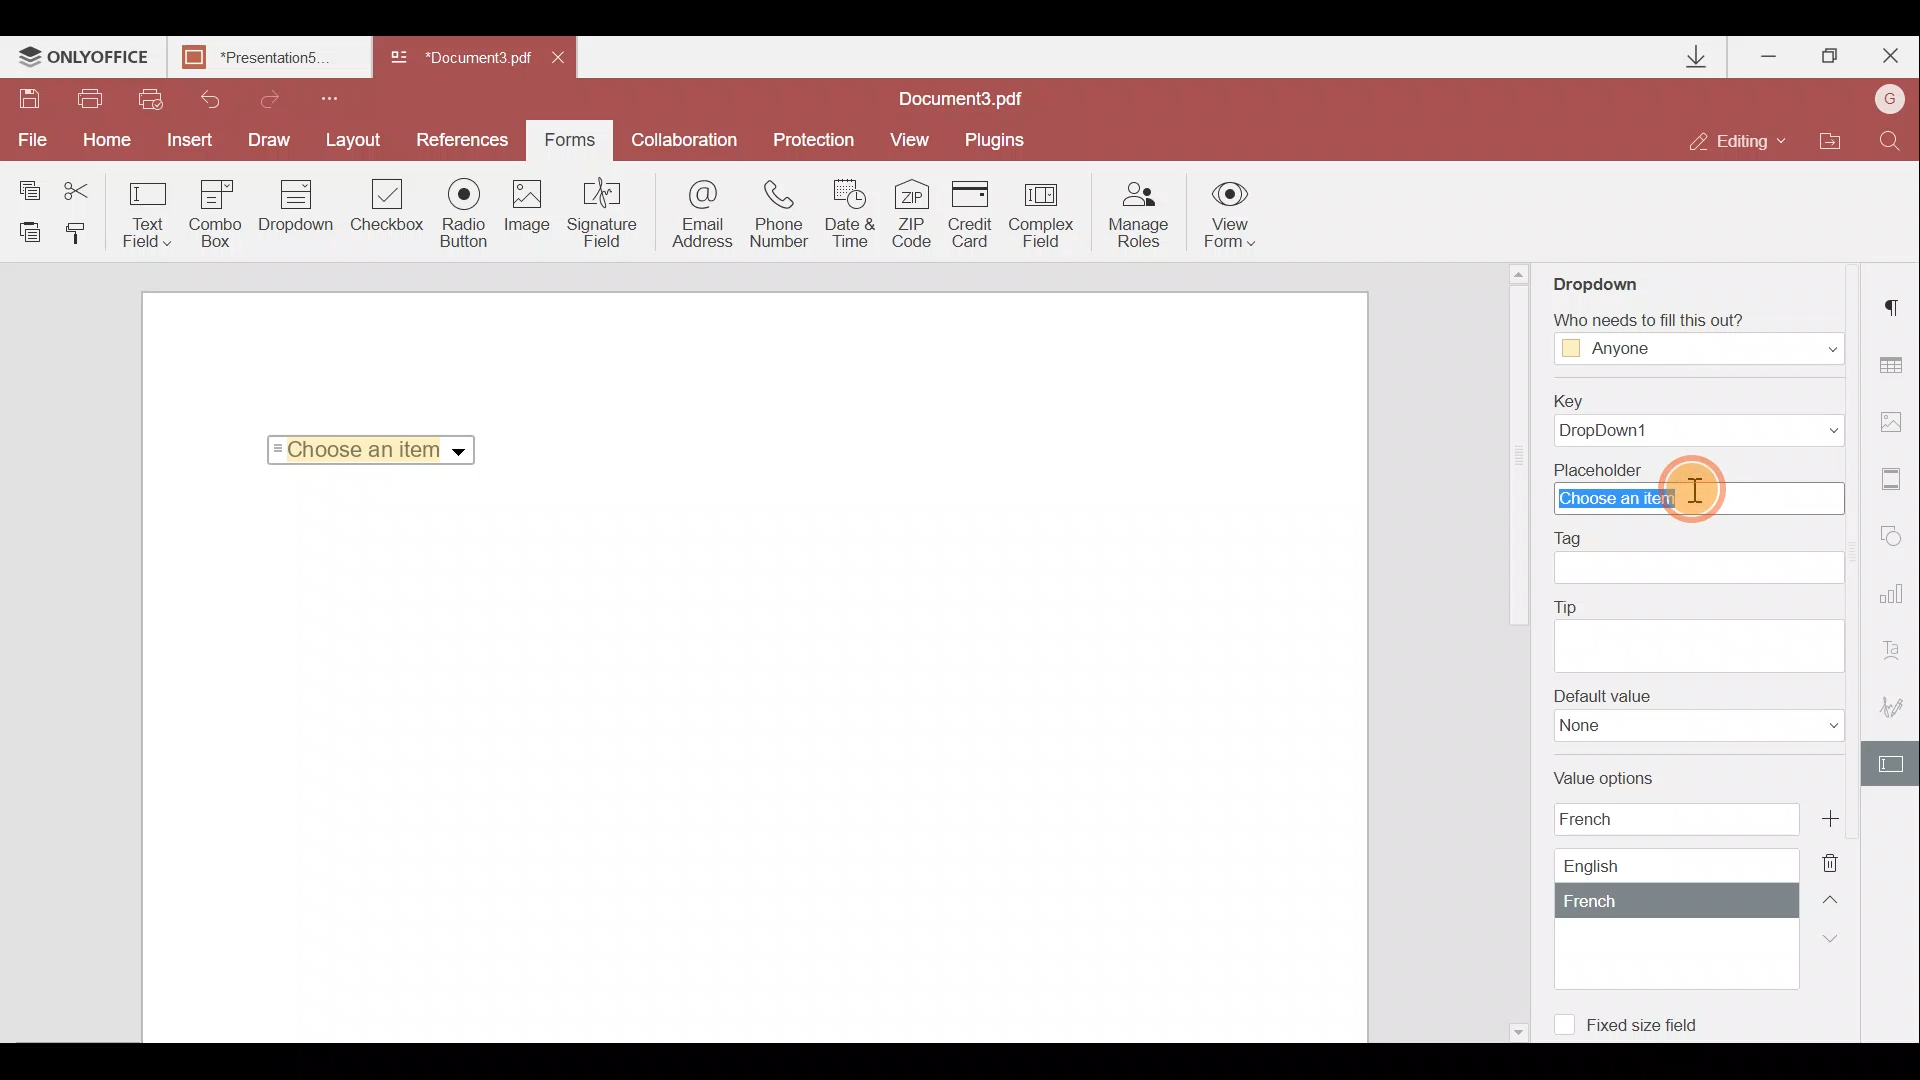 The image size is (1920, 1080). Describe the element at coordinates (1889, 52) in the screenshot. I see `Close` at that location.